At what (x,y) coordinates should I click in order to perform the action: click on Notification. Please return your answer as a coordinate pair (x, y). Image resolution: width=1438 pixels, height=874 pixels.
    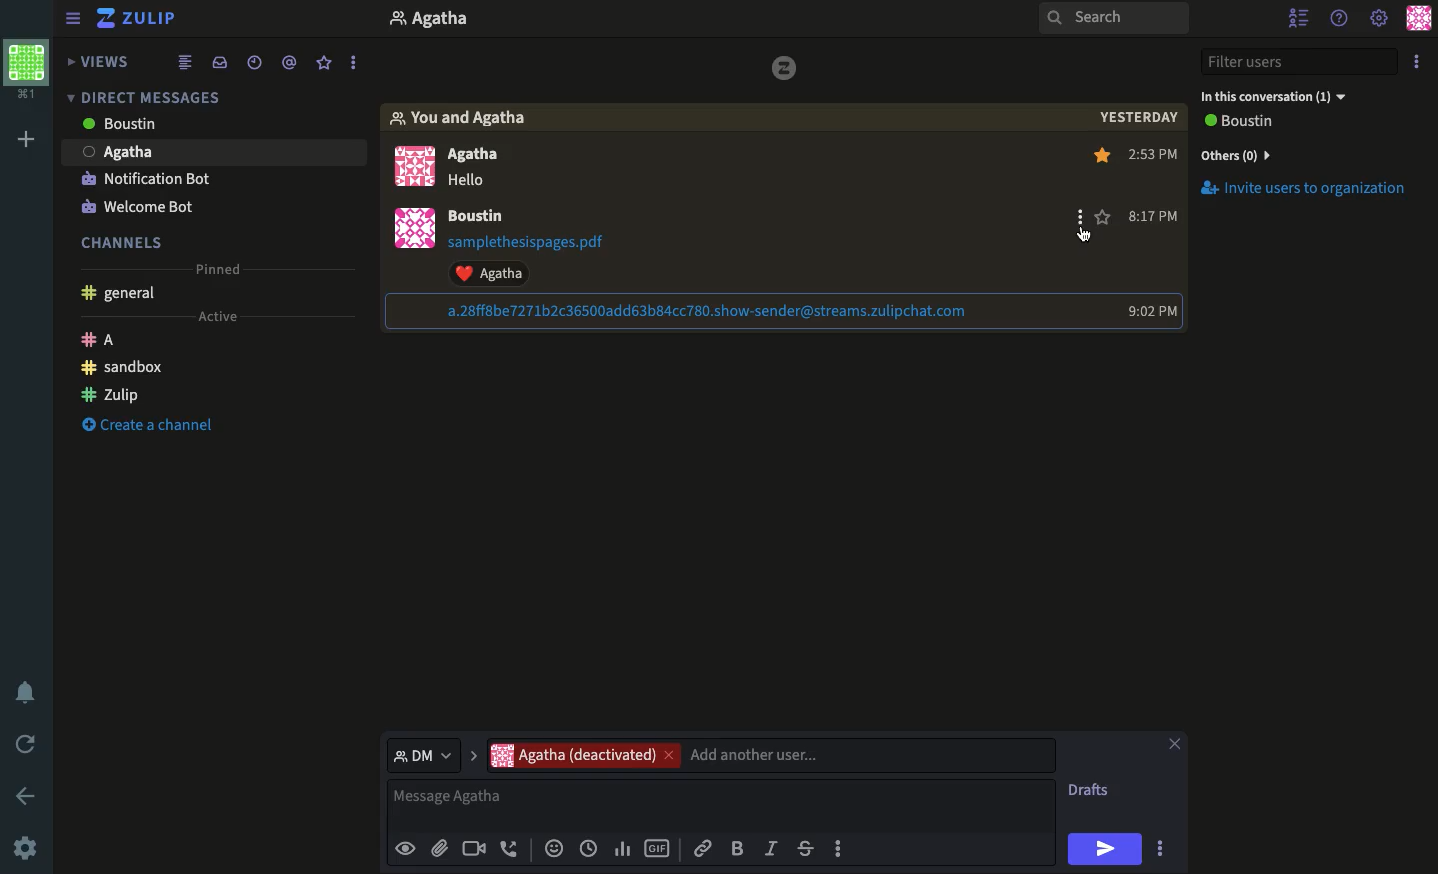
    Looking at the image, I should click on (29, 692).